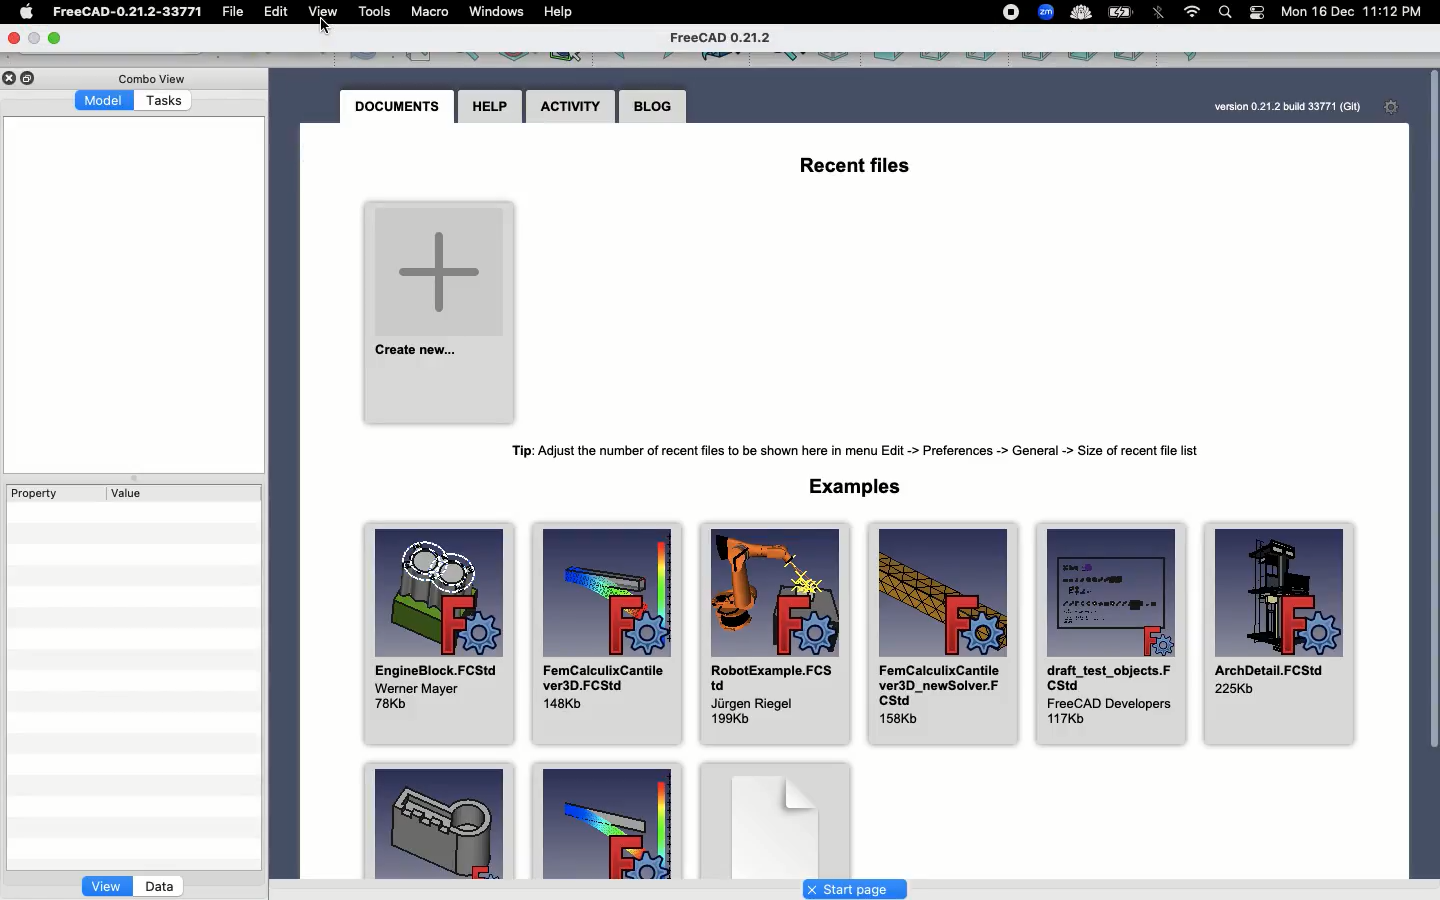 Image resolution: width=1440 pixels, height=900 pixels. Describe the element at coordinates (609, 633) in the screenshot. I see `FemCalculixCantilever3D.FCStd 148Kb,` at that location.